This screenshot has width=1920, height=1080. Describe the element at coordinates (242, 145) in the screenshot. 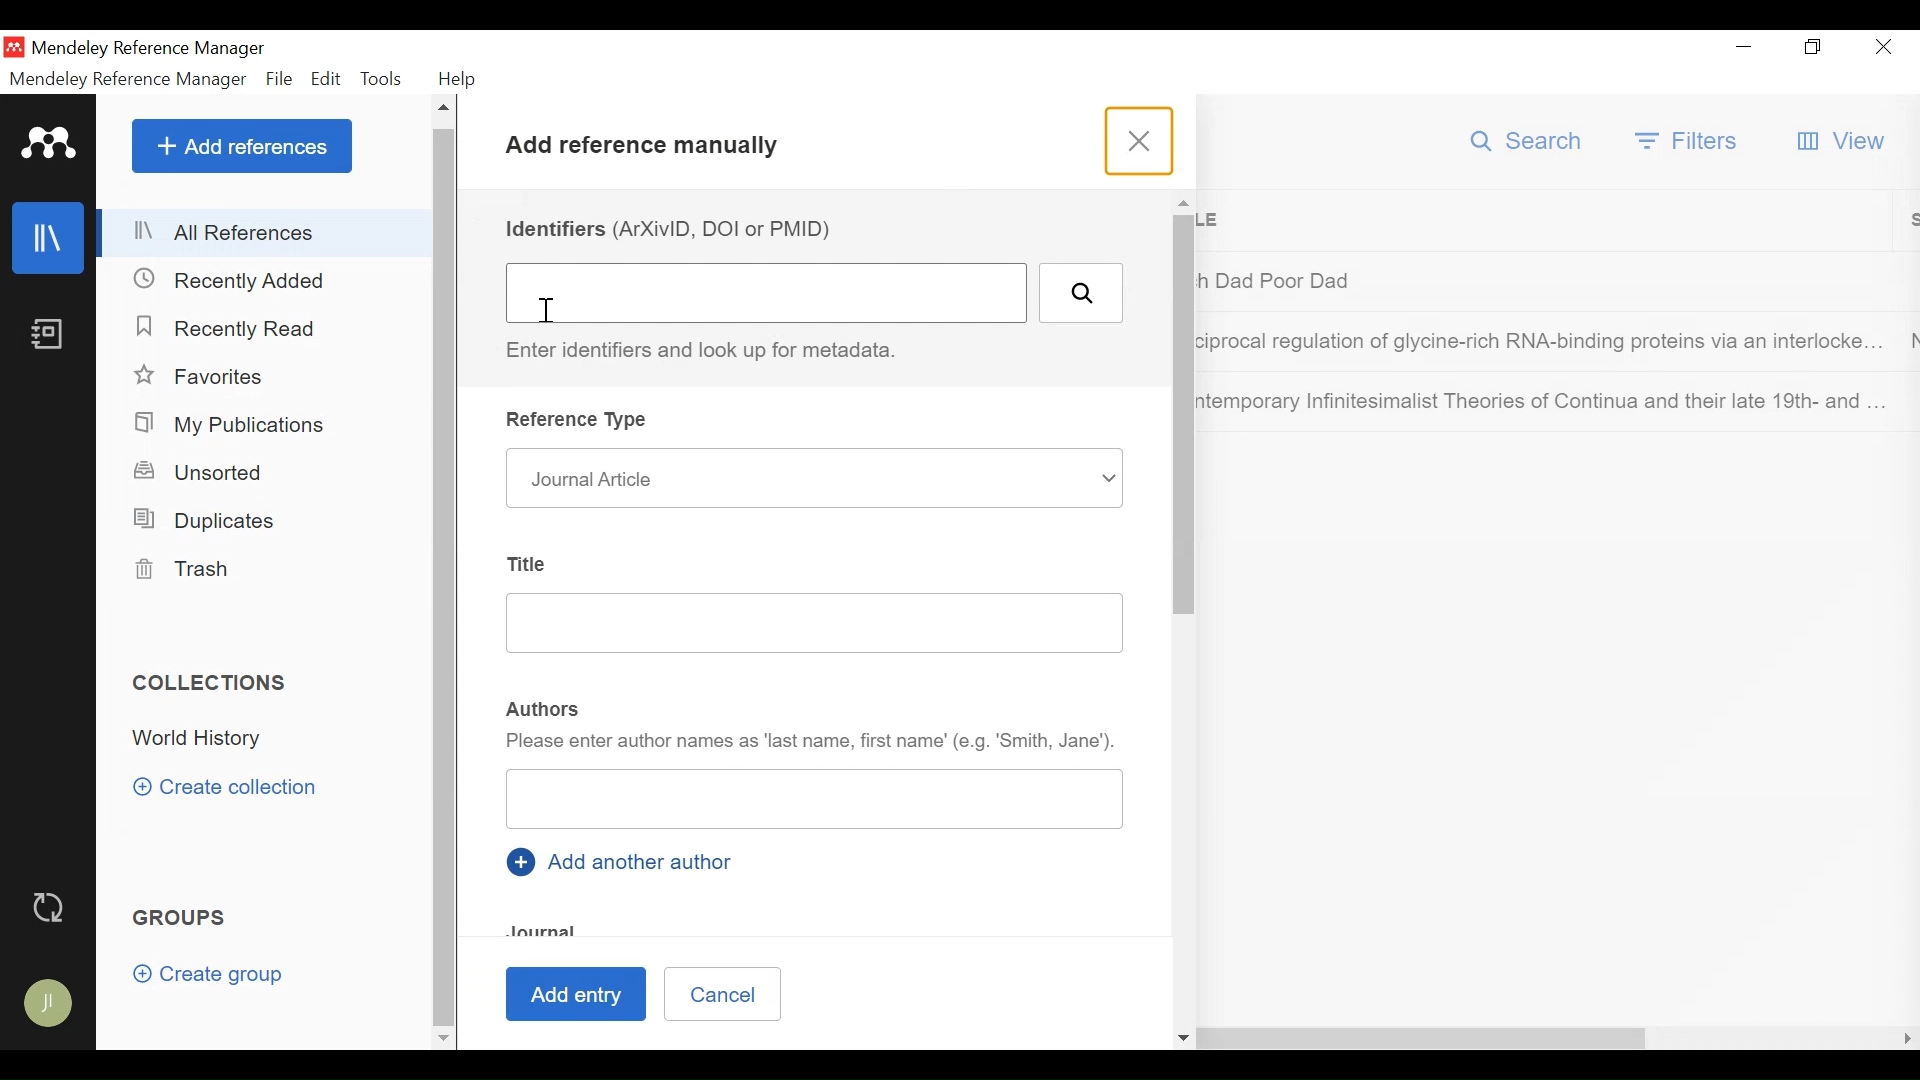

I see `Add References` at that location.